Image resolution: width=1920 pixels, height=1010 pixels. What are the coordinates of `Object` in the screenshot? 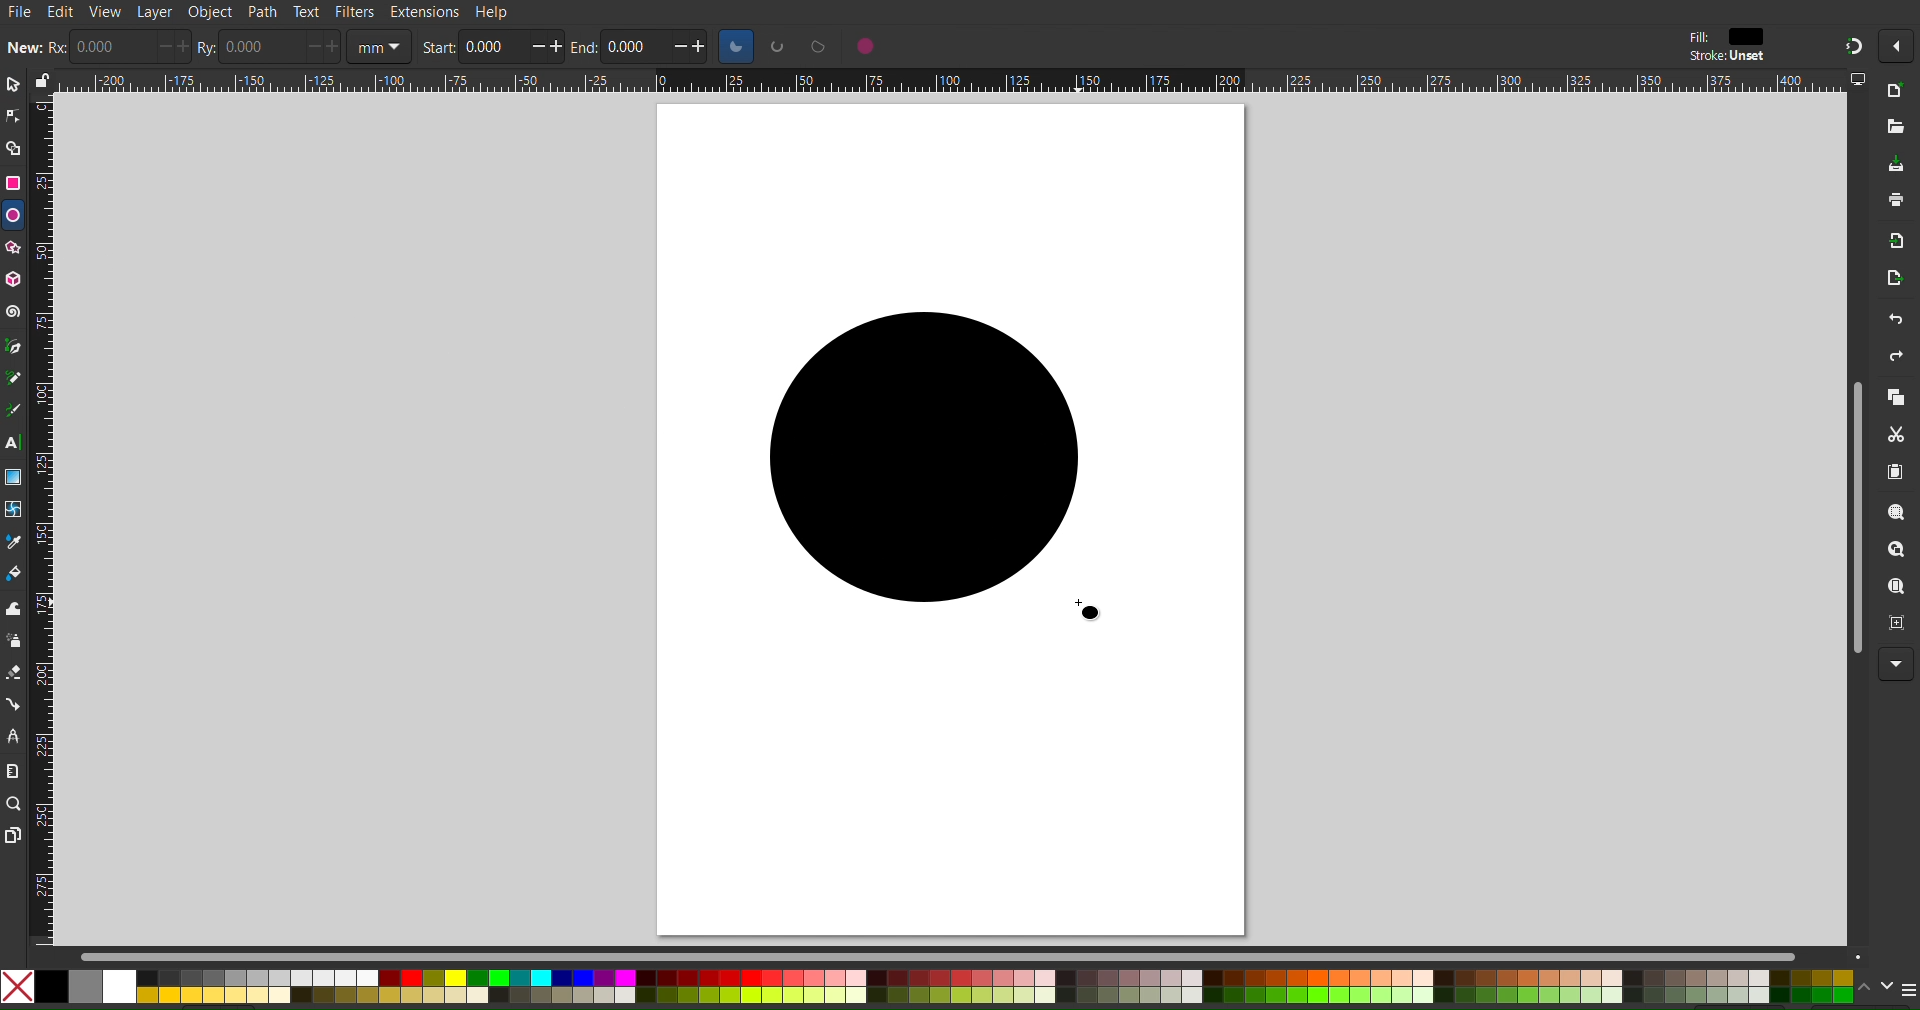 It's located at (209, 13).